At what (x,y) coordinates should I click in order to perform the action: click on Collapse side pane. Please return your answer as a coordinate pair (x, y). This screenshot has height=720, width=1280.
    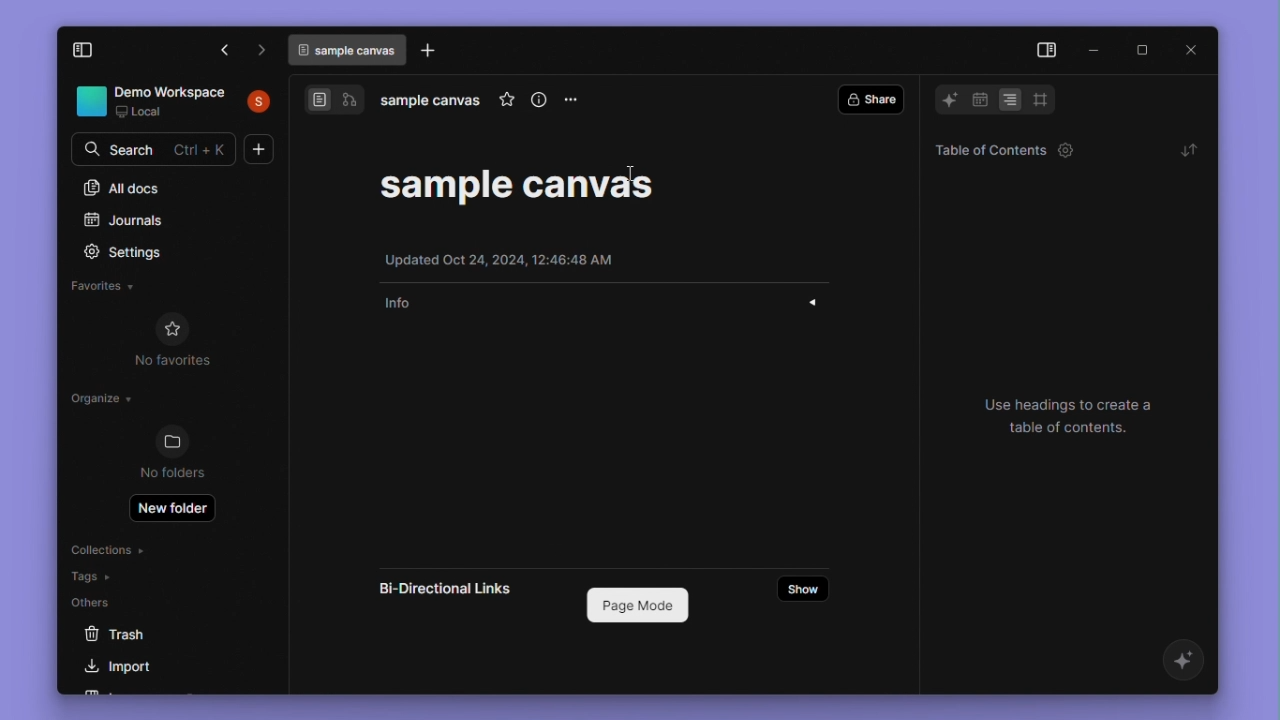
    Looking at the image, I should click on (1045, 51).